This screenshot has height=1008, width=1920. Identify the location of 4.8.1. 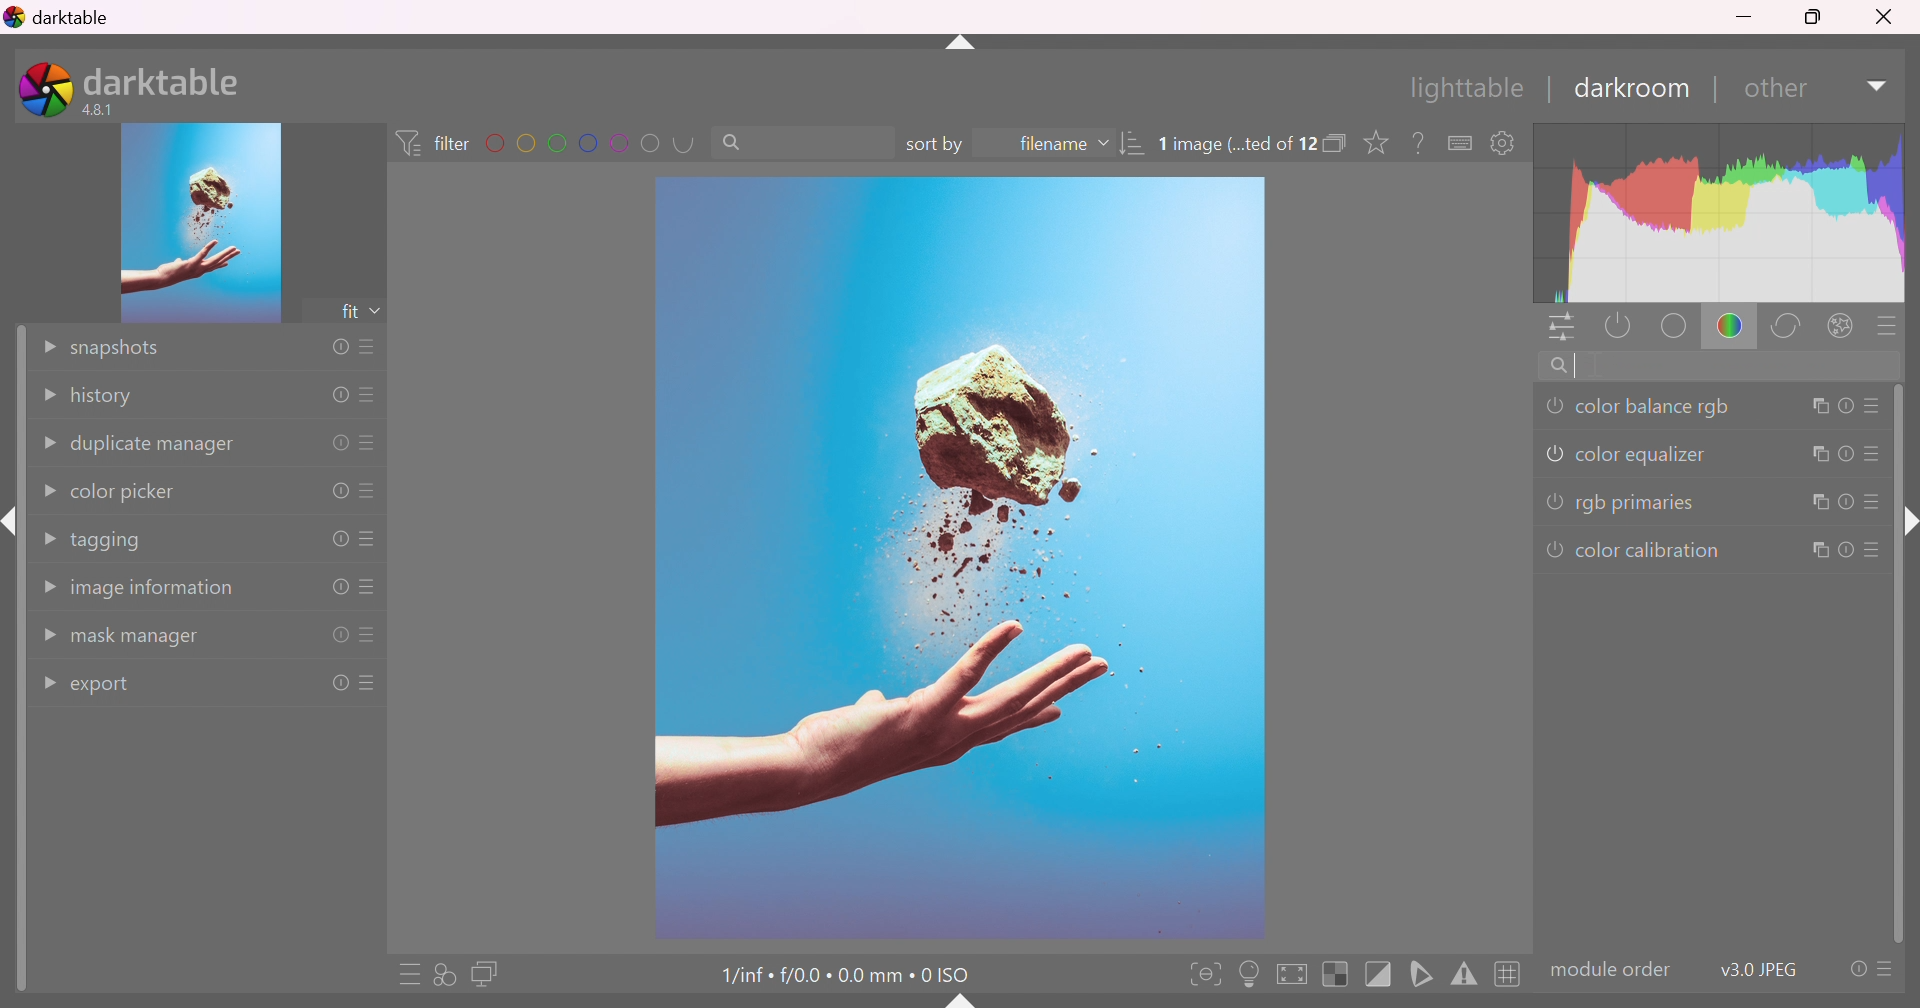
(104, 109).